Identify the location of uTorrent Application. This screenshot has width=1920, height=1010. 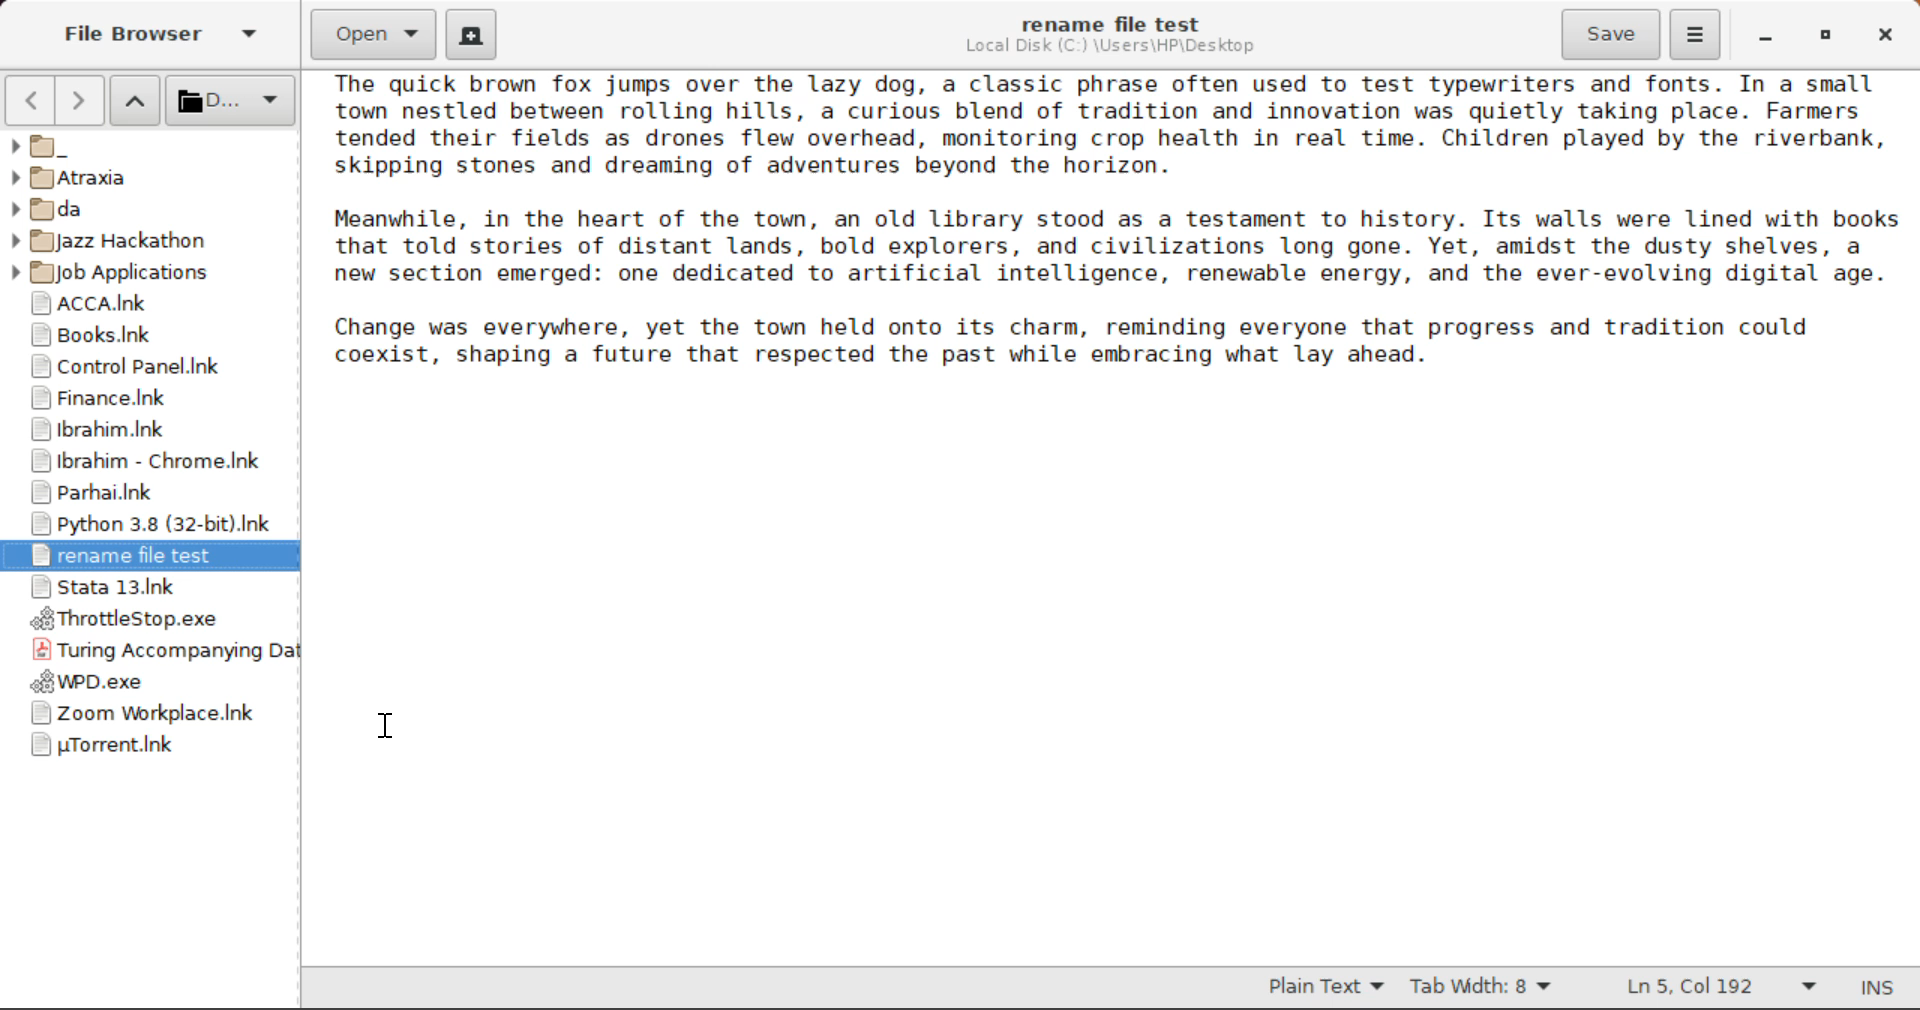
(144, 750).